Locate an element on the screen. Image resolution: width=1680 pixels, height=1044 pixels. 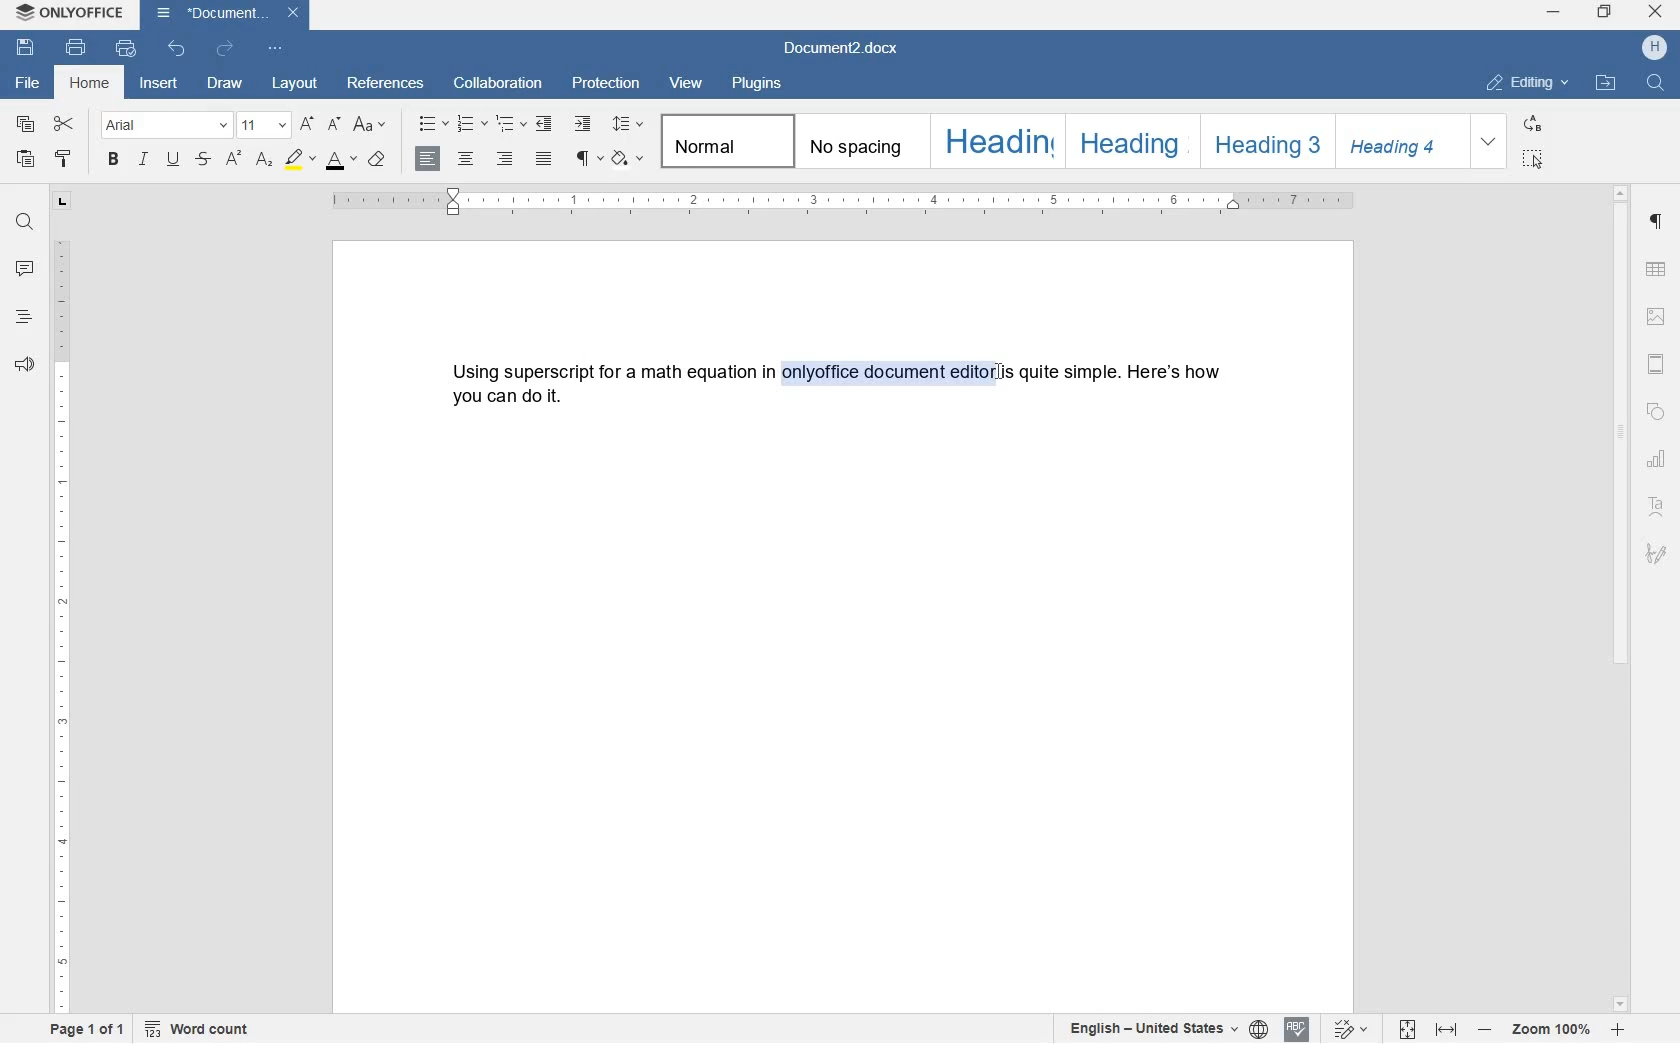
justified is located at coordinates (545, 159).